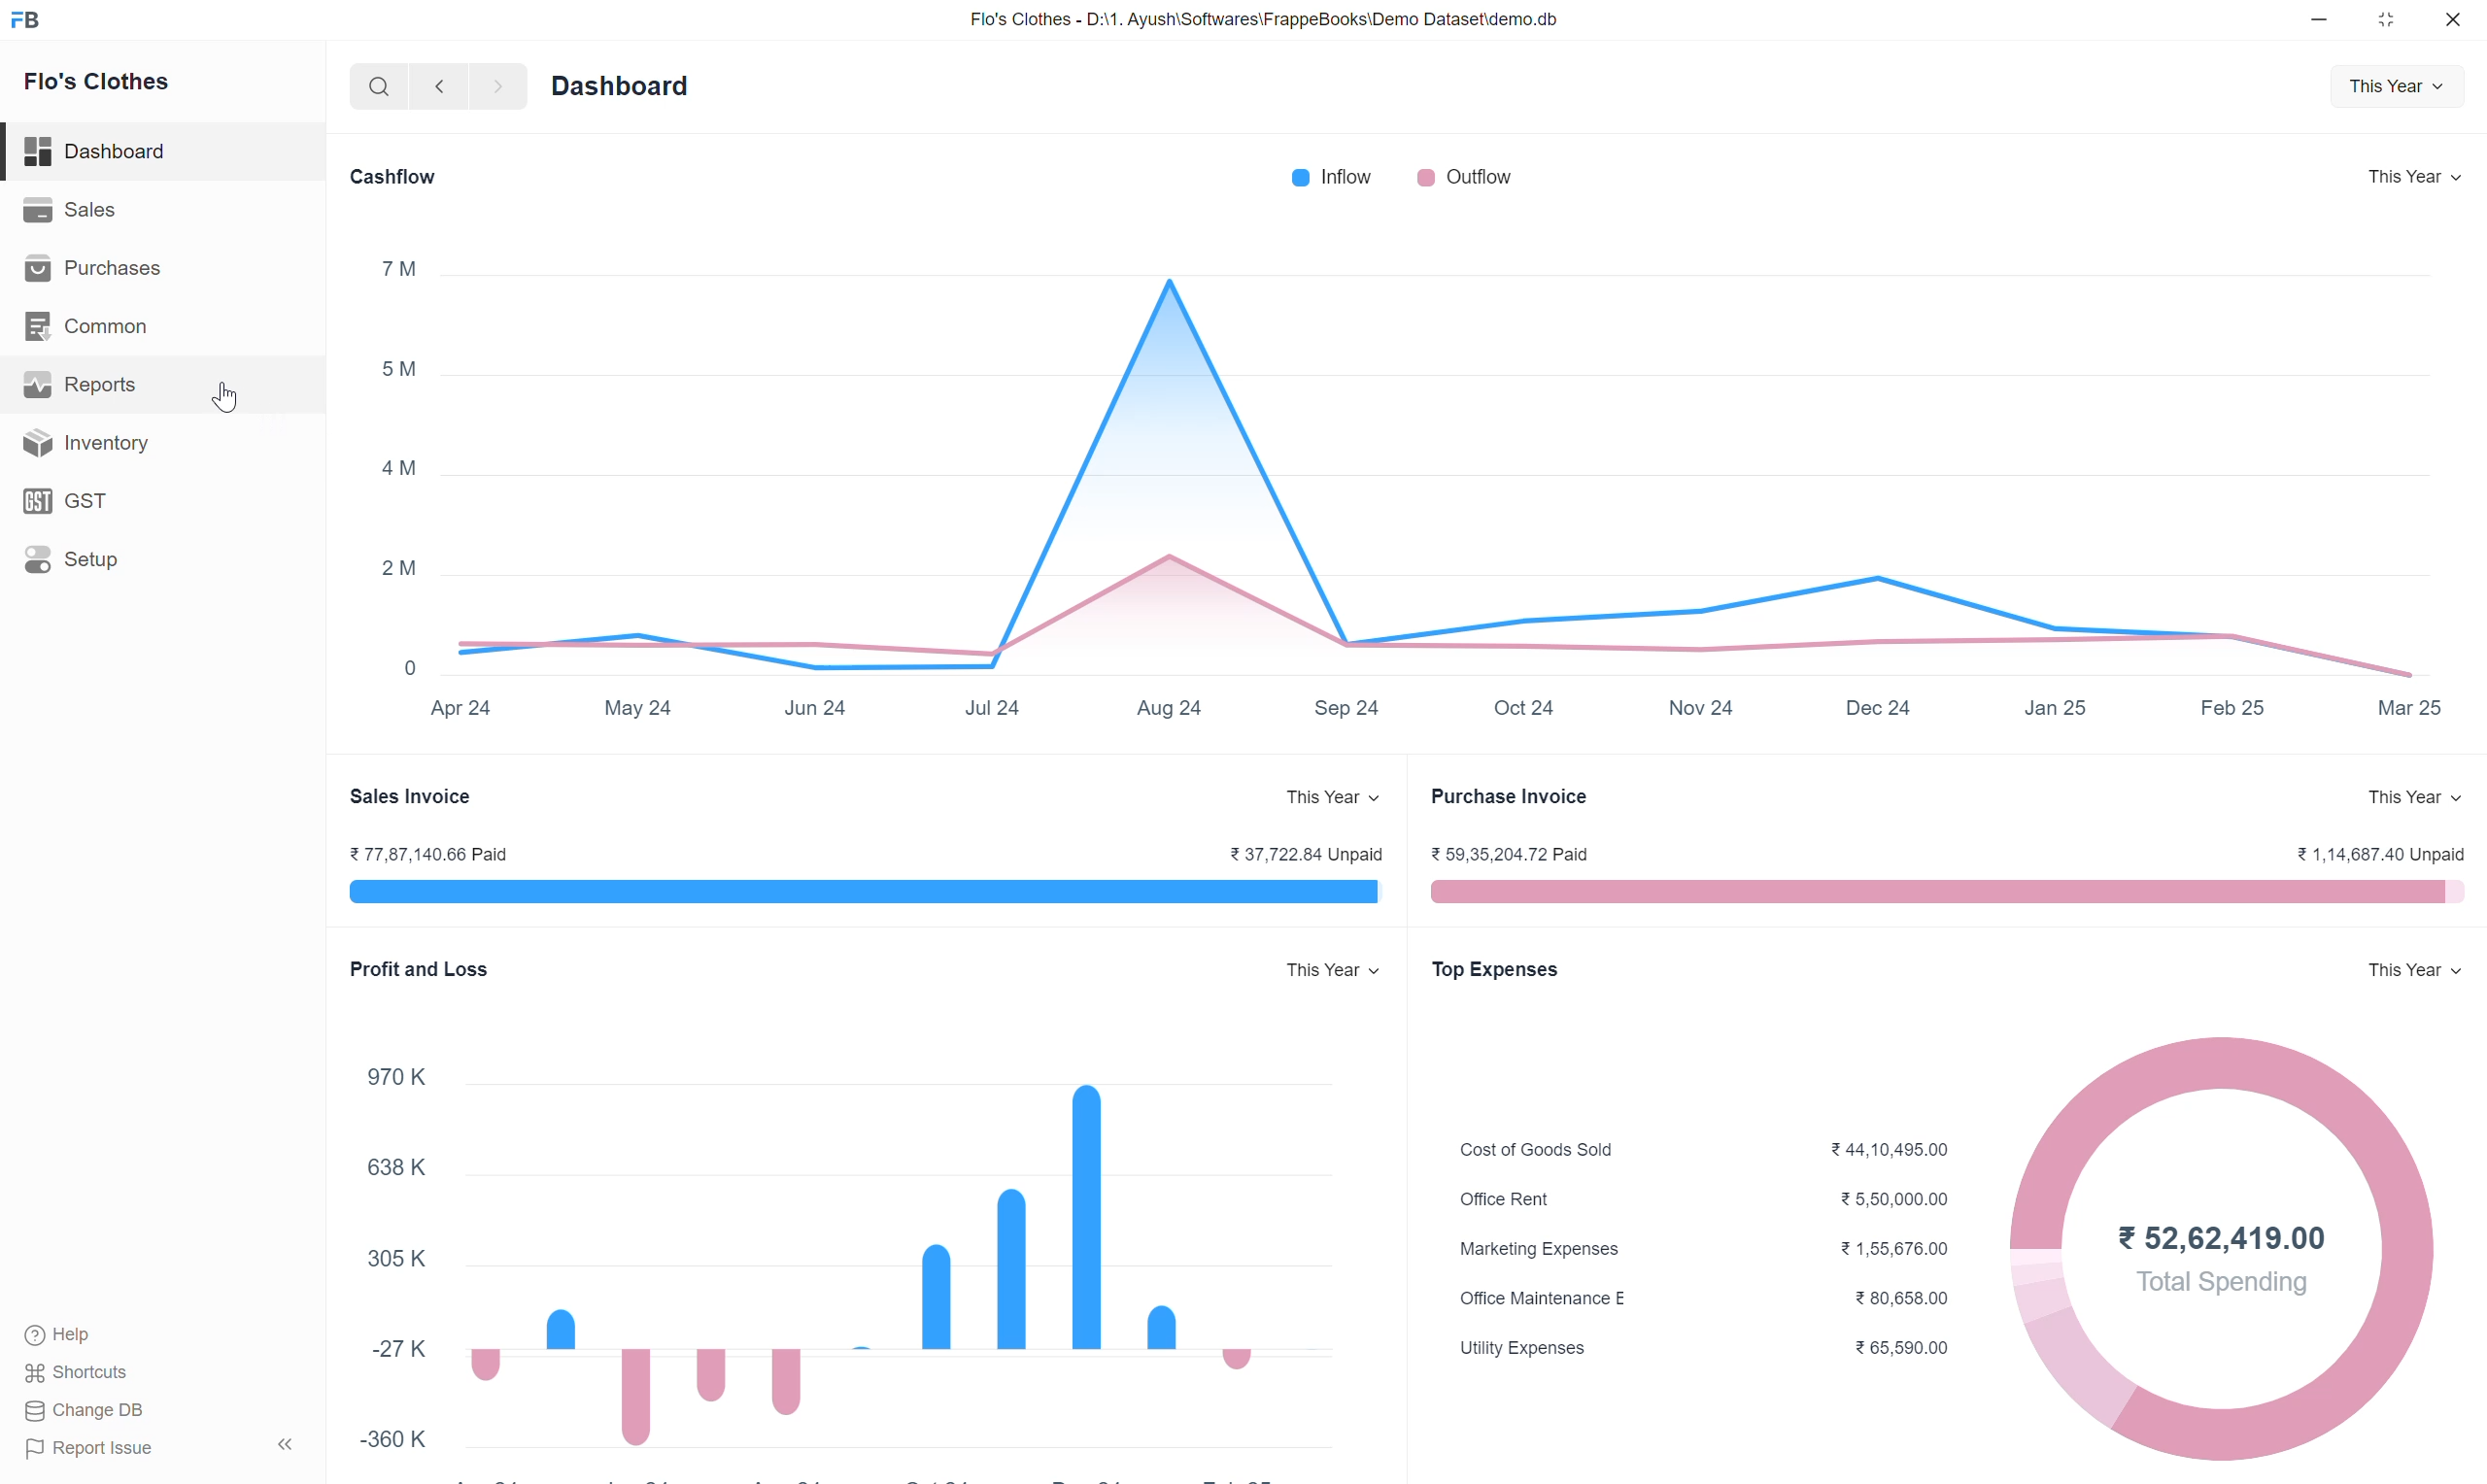 The image size is (2487, 1484). What do you see at coordinates (80, 1333) in the screenshot?
I see ` Help` at bounding box center [80, 1333].